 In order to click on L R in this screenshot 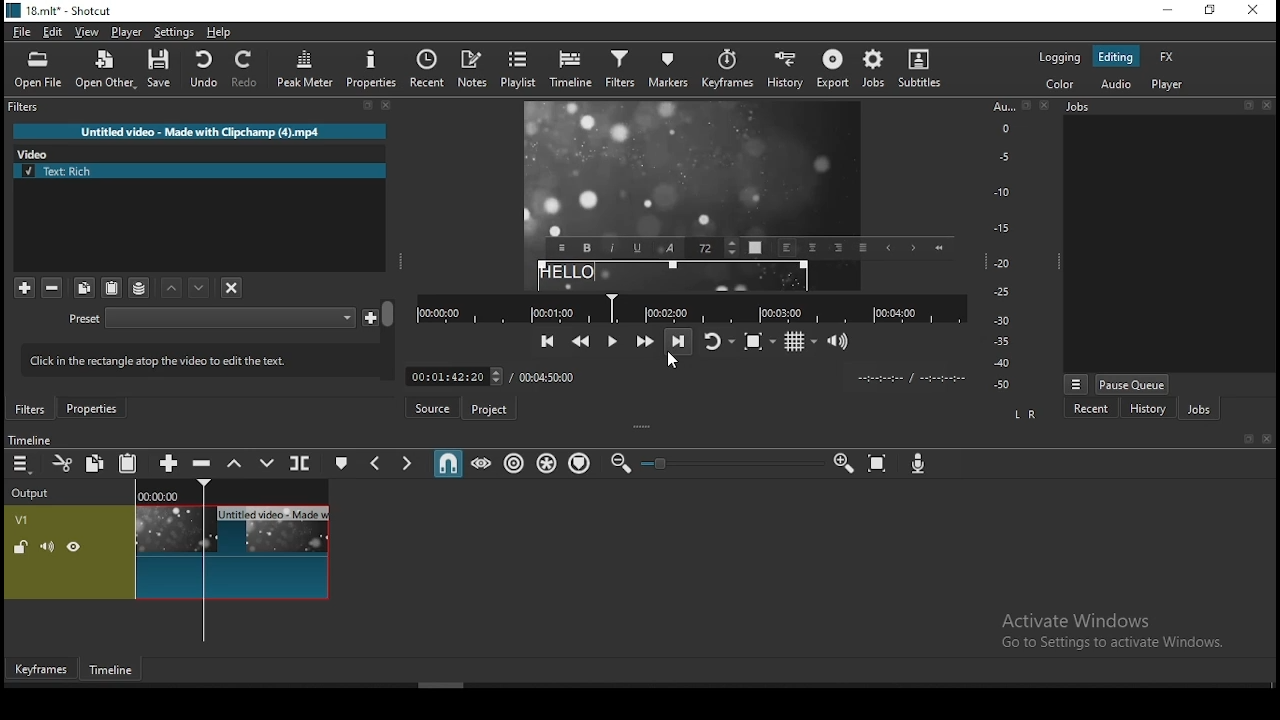, I will do `click(1026, 415)`.